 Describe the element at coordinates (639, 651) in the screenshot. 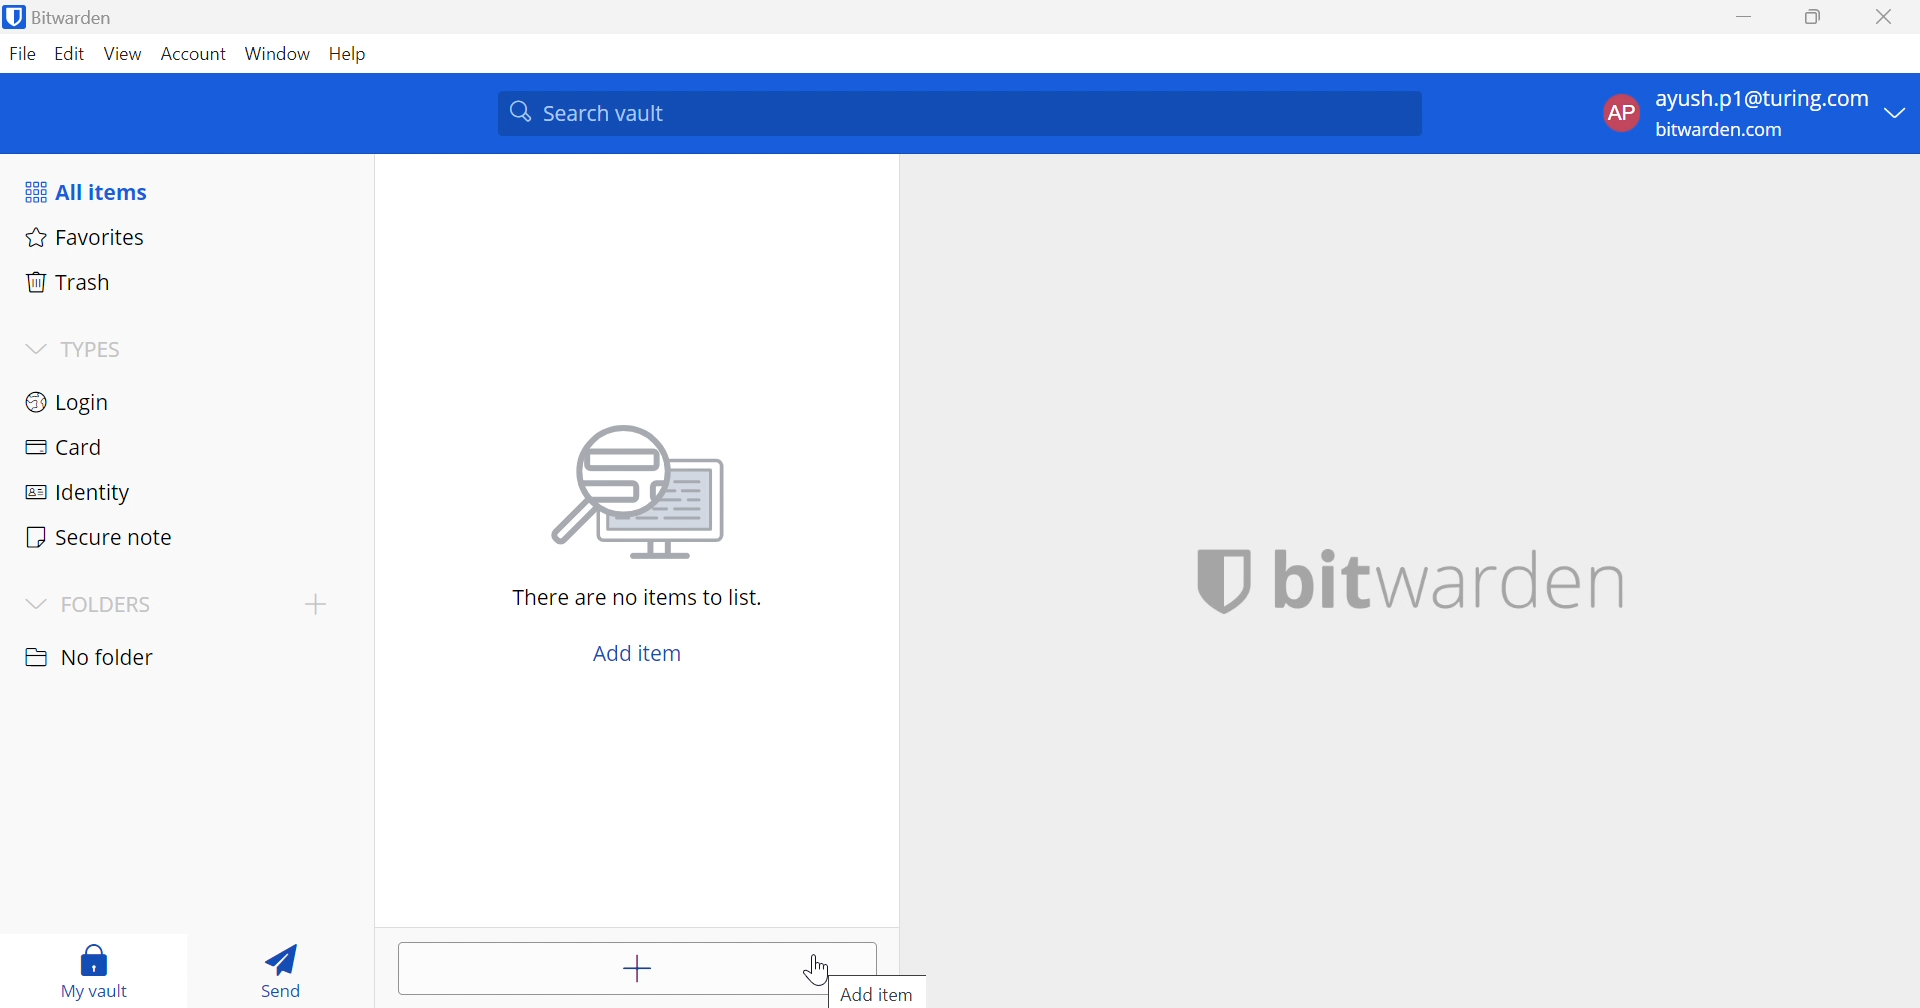

I see `Add item` at that location.